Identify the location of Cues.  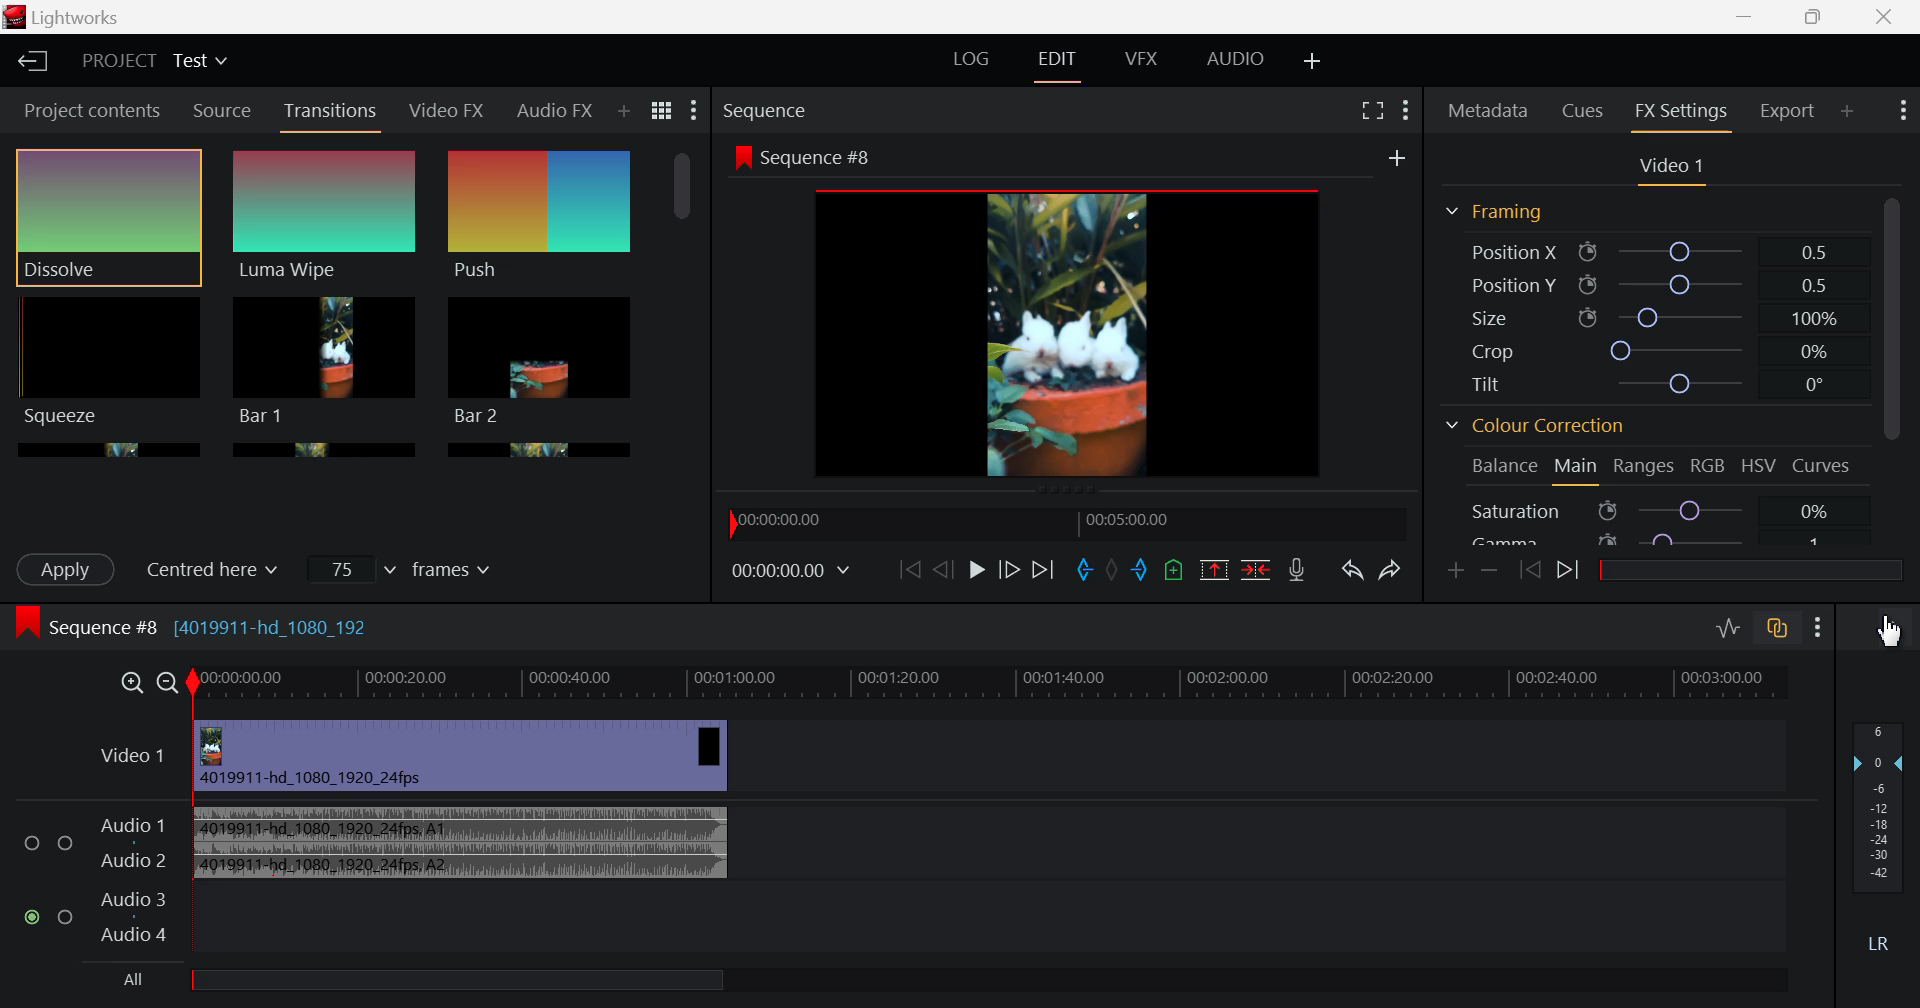
(1584, 111).